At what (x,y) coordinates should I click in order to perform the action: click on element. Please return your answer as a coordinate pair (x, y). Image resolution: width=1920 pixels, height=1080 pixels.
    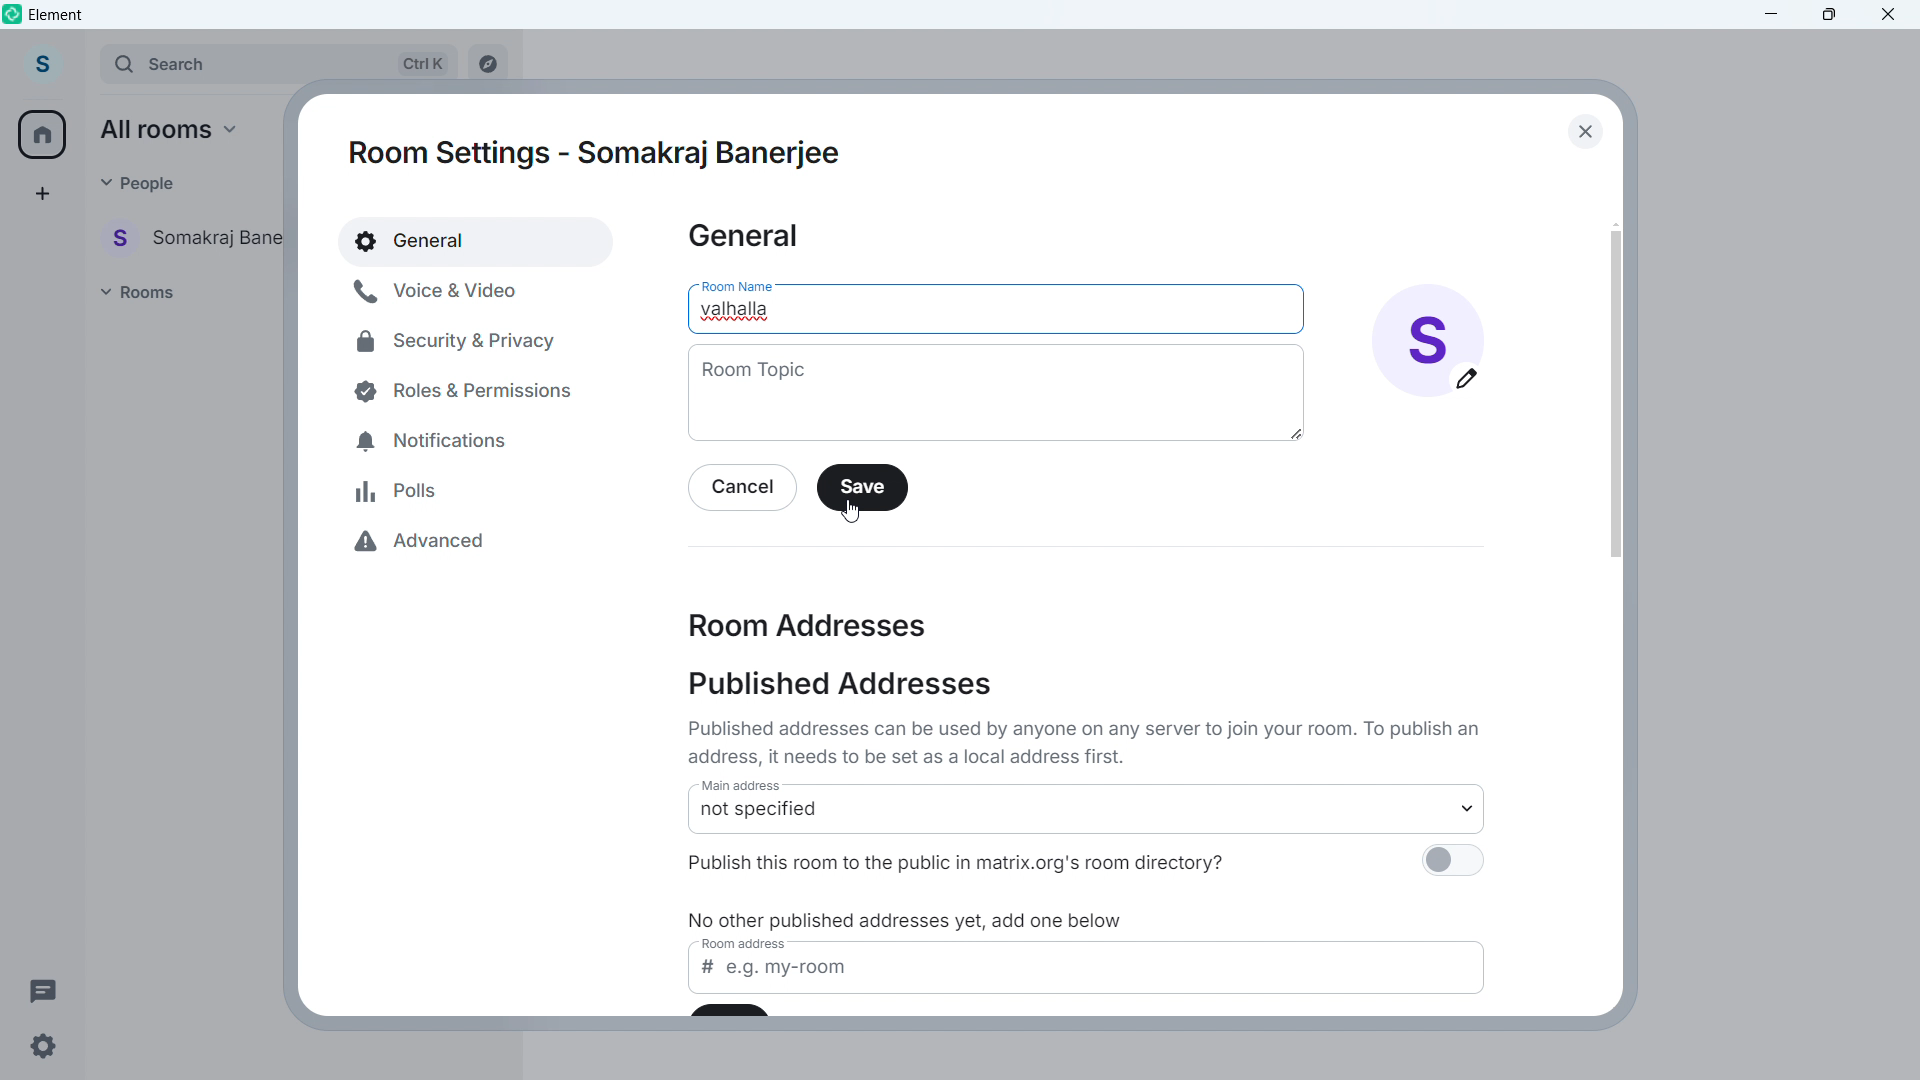
    Looking at the image, I should click on (56, 14).